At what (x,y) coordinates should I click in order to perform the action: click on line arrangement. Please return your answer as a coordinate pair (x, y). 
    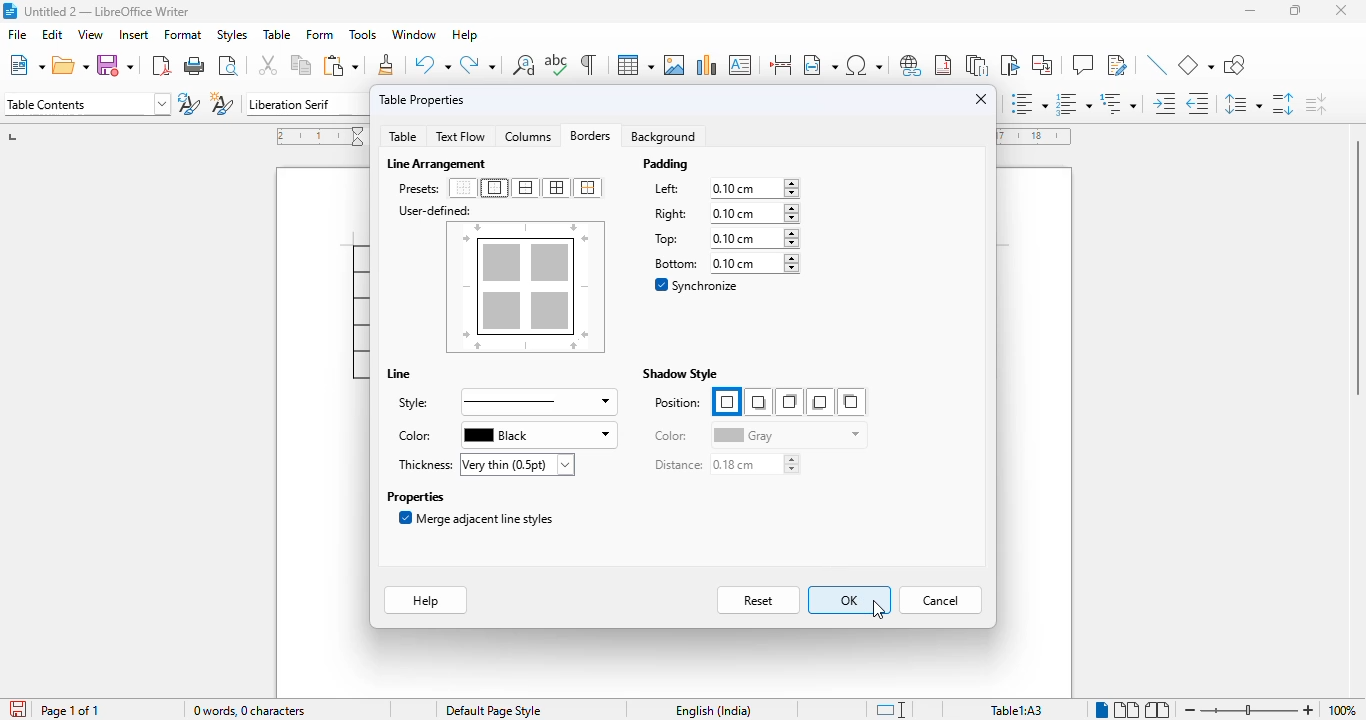
    Looking at the image, I should click on (439, 164).